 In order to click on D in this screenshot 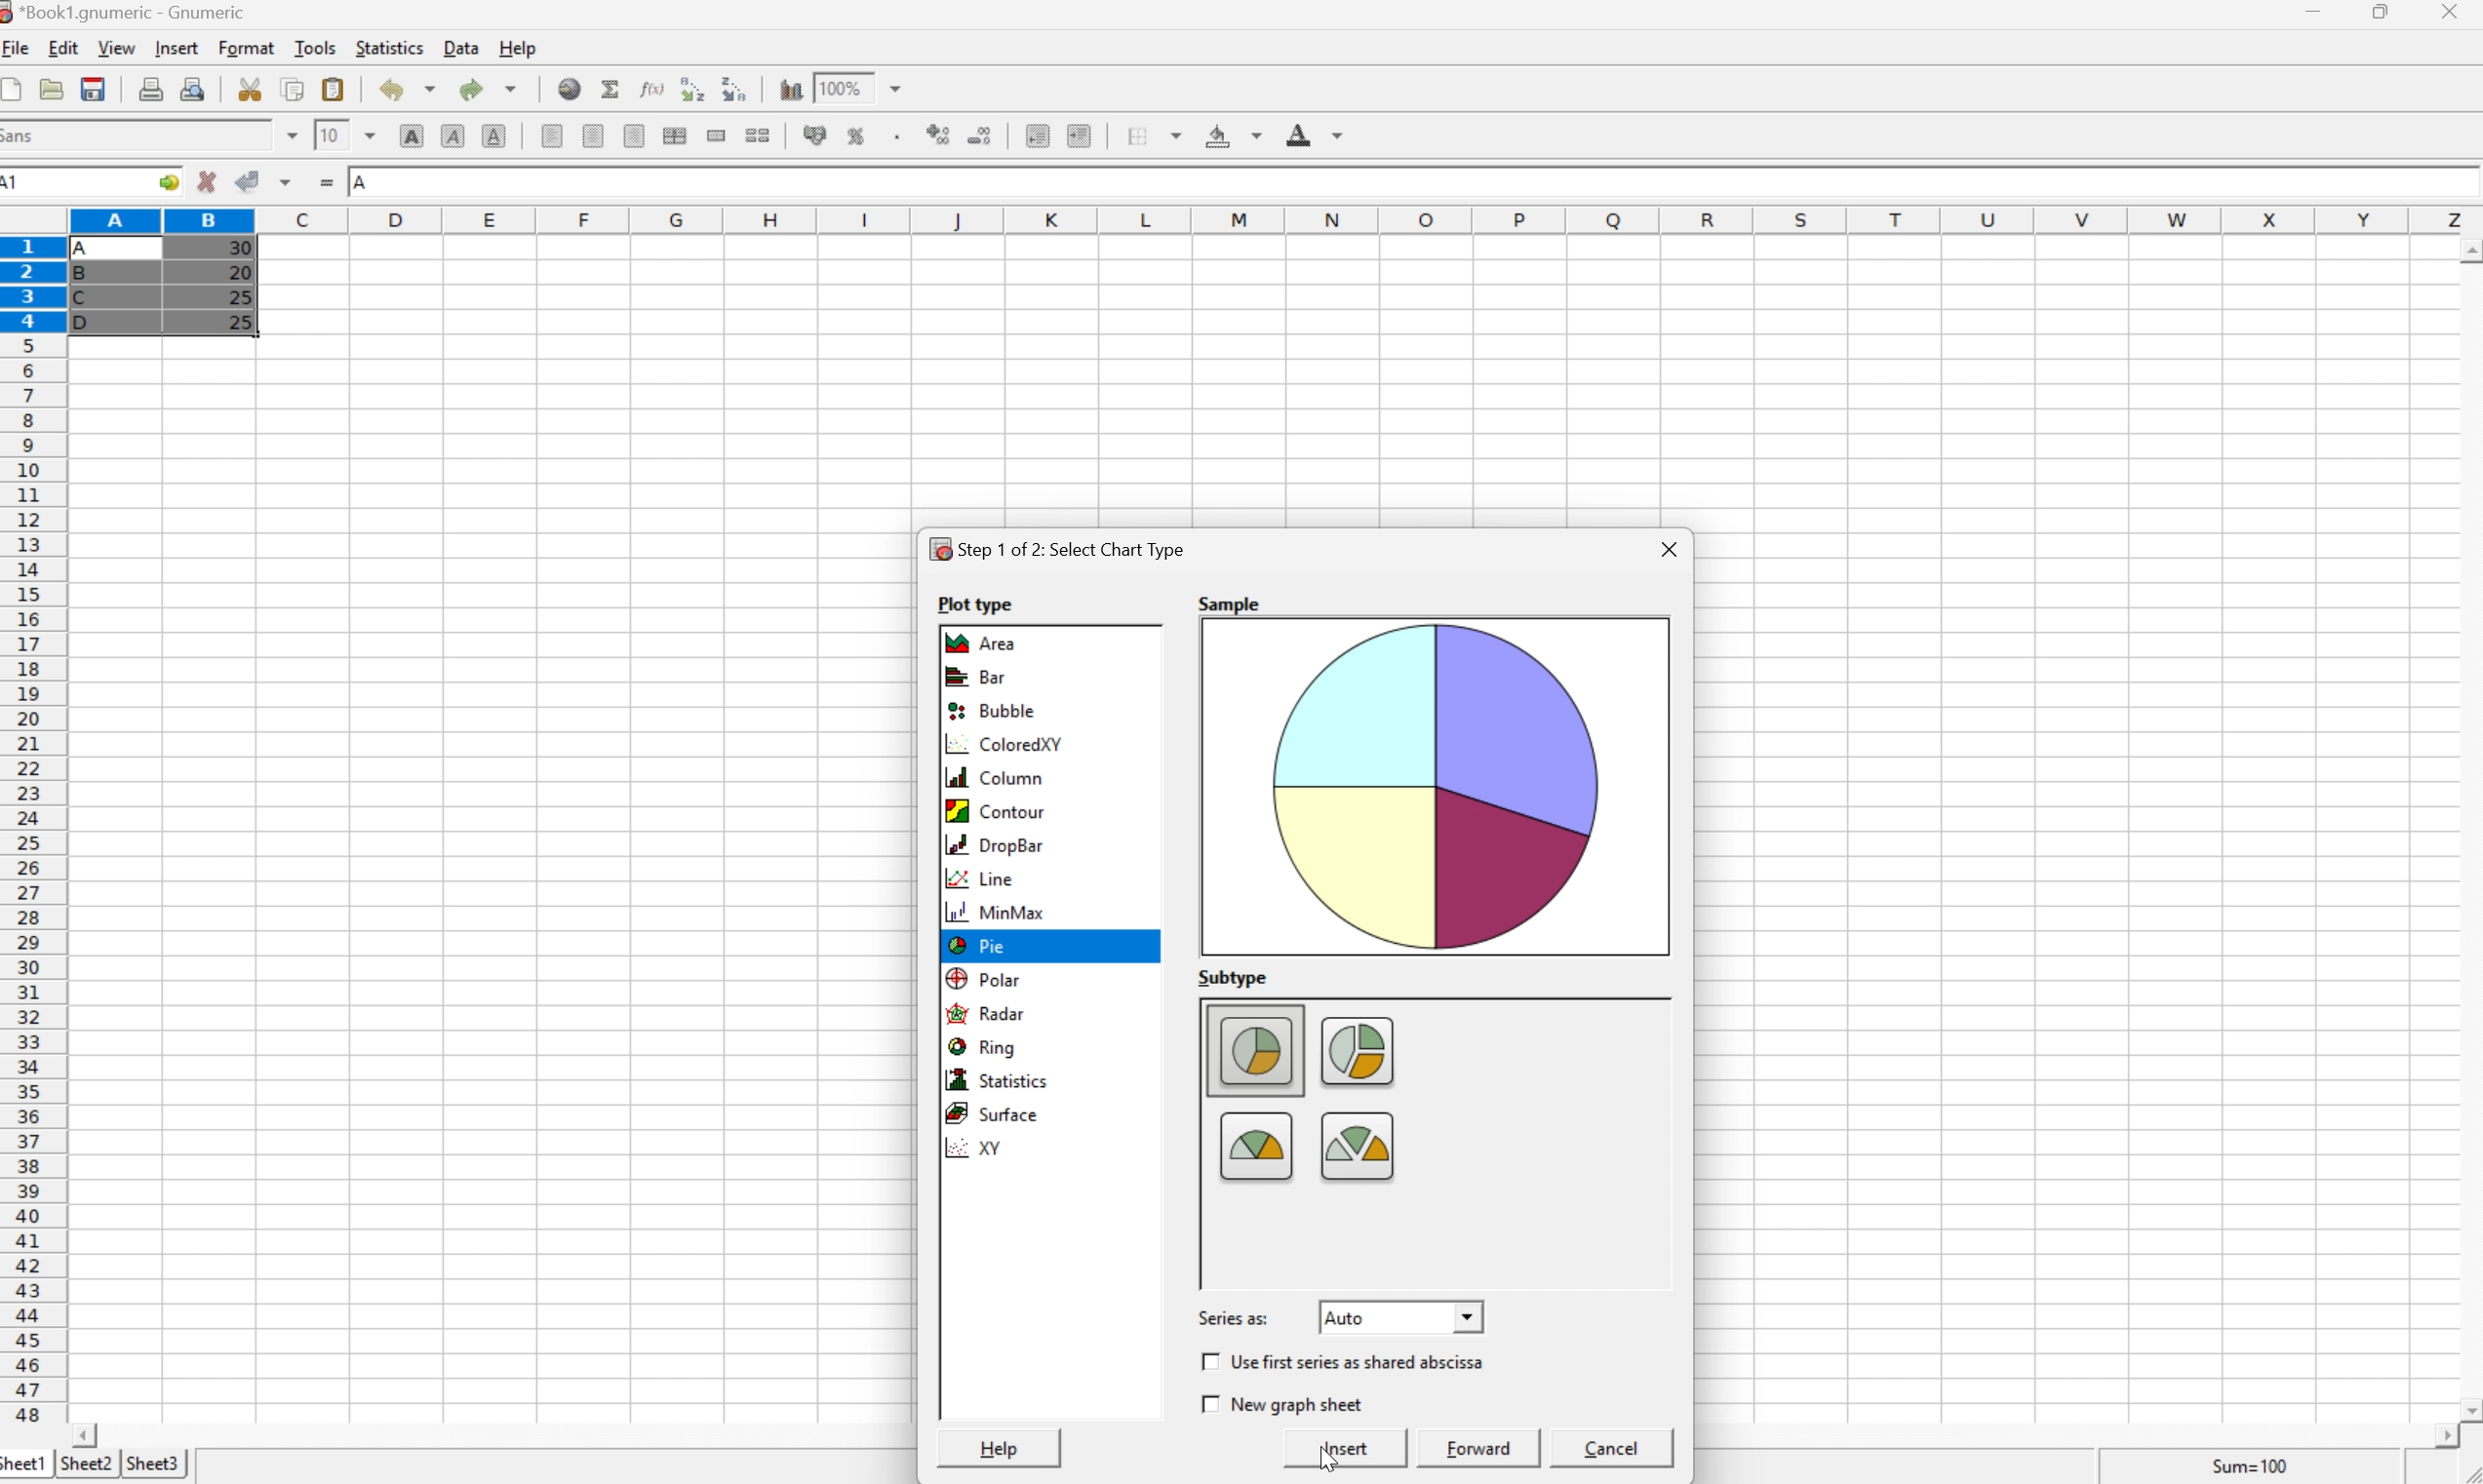, I will do `click(89, 322)`.